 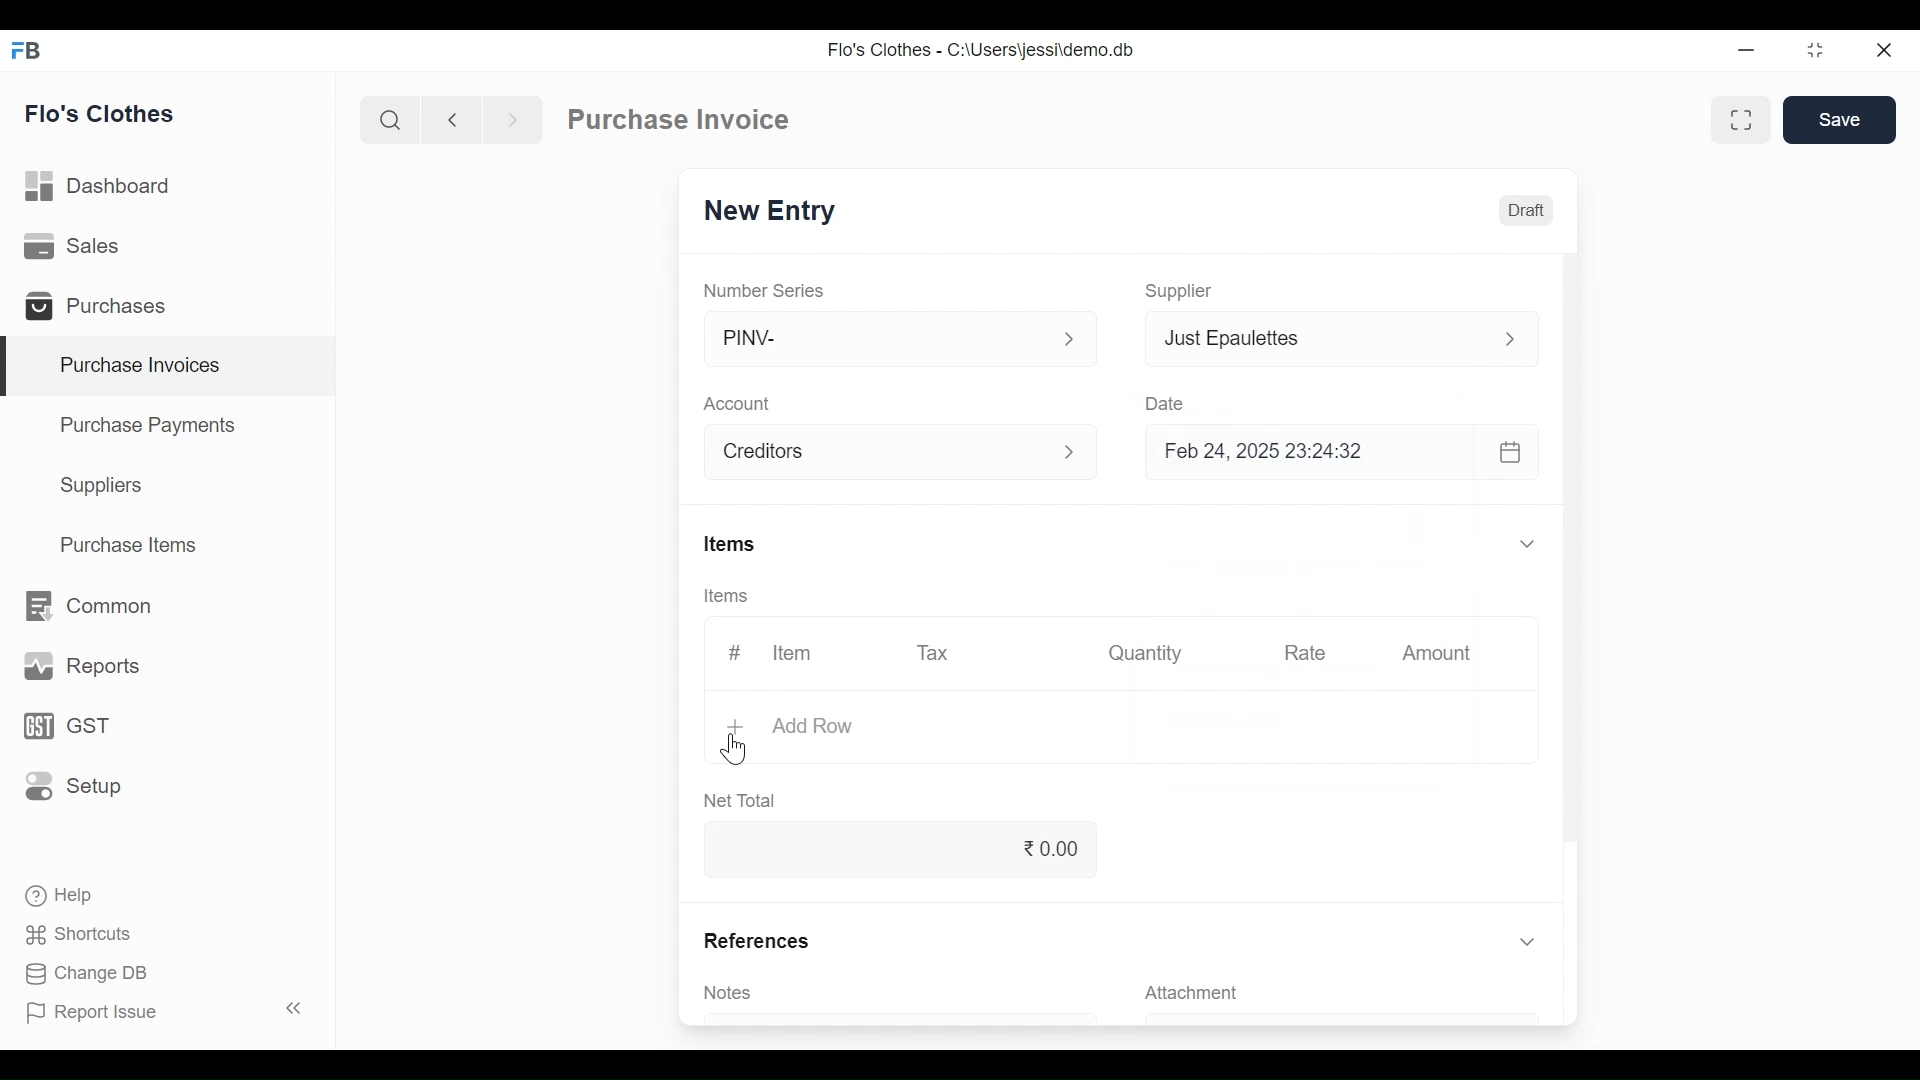 What do you see at coordinates (1345, 454) in the screenshot?
I see `Feb 24, 2025 23:24:32` at bounding box center [1345, 454].